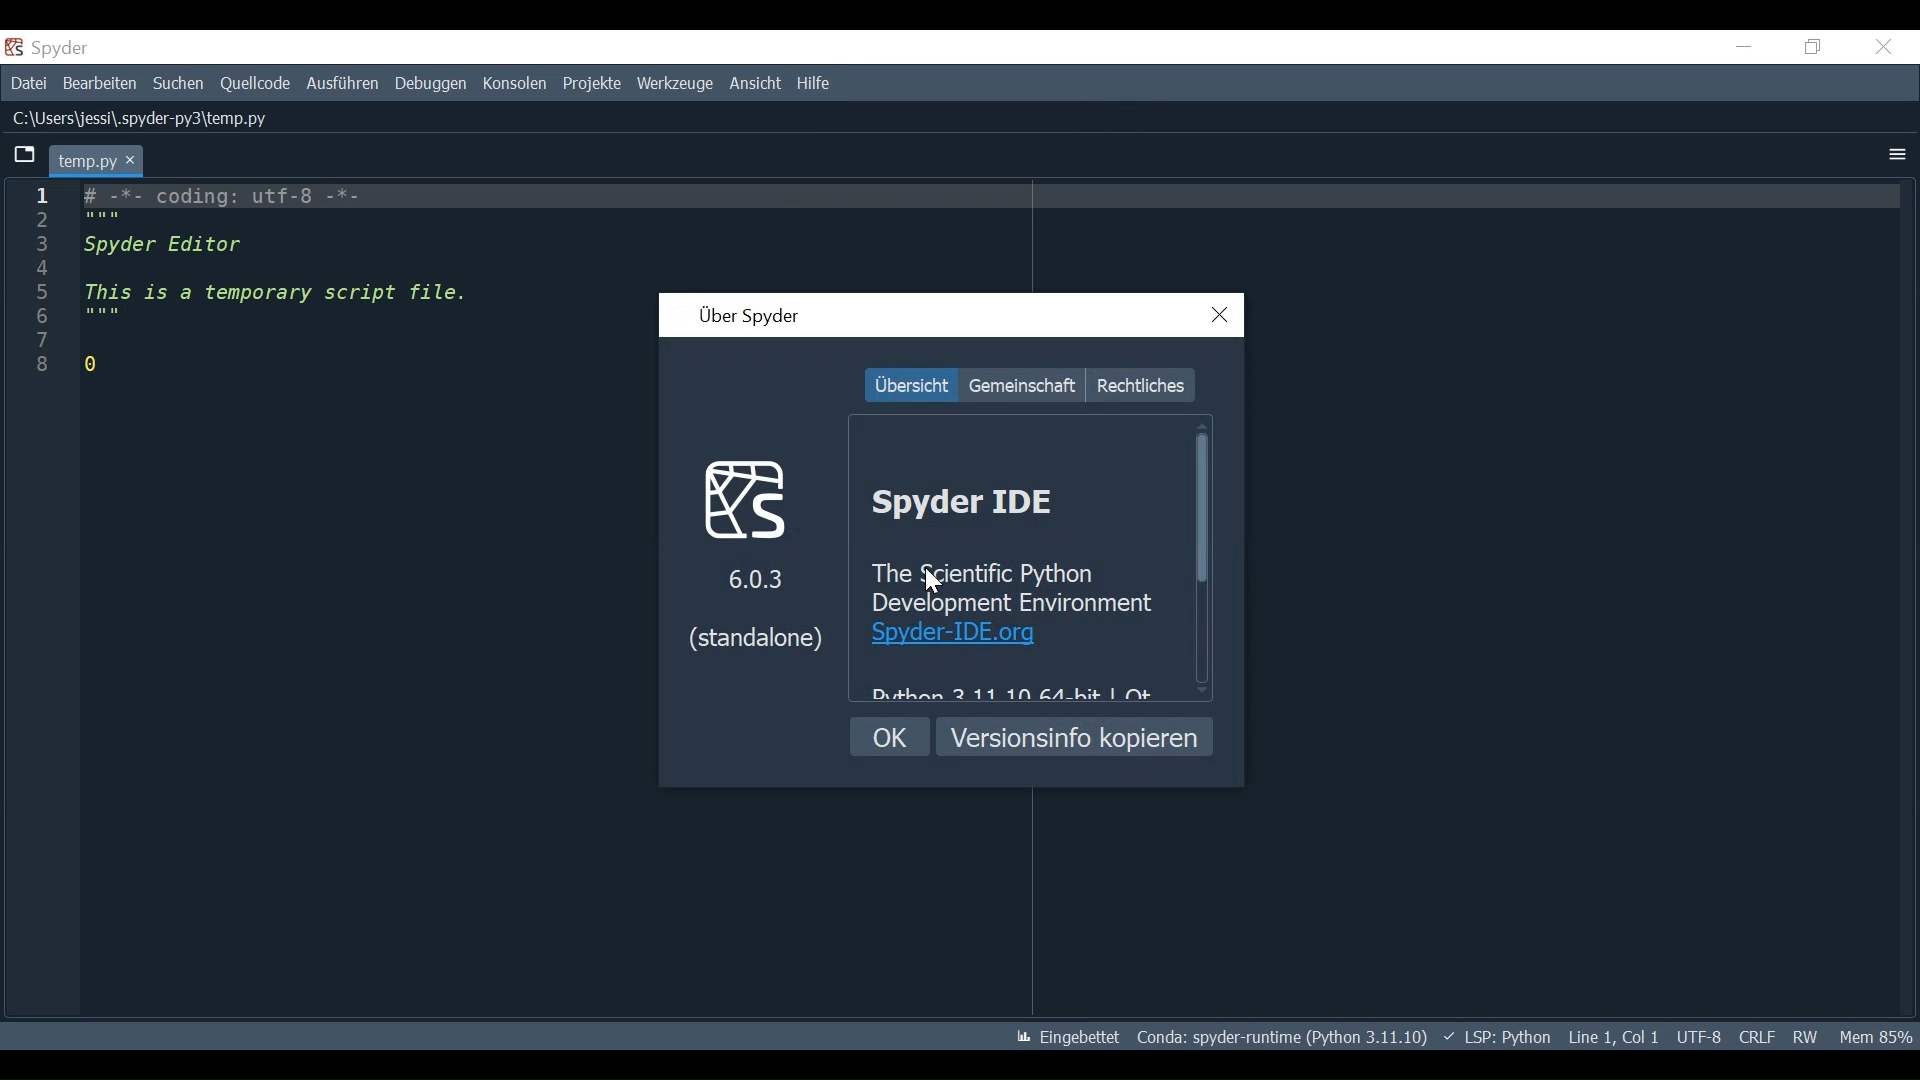 This screenshot has height=1080, width=1920. What do you see at coordinates (142, 118) in the screenshot?
I see `C:\Users\jess\.spyder-py3\temp.py` at bounding box center [142, 118].